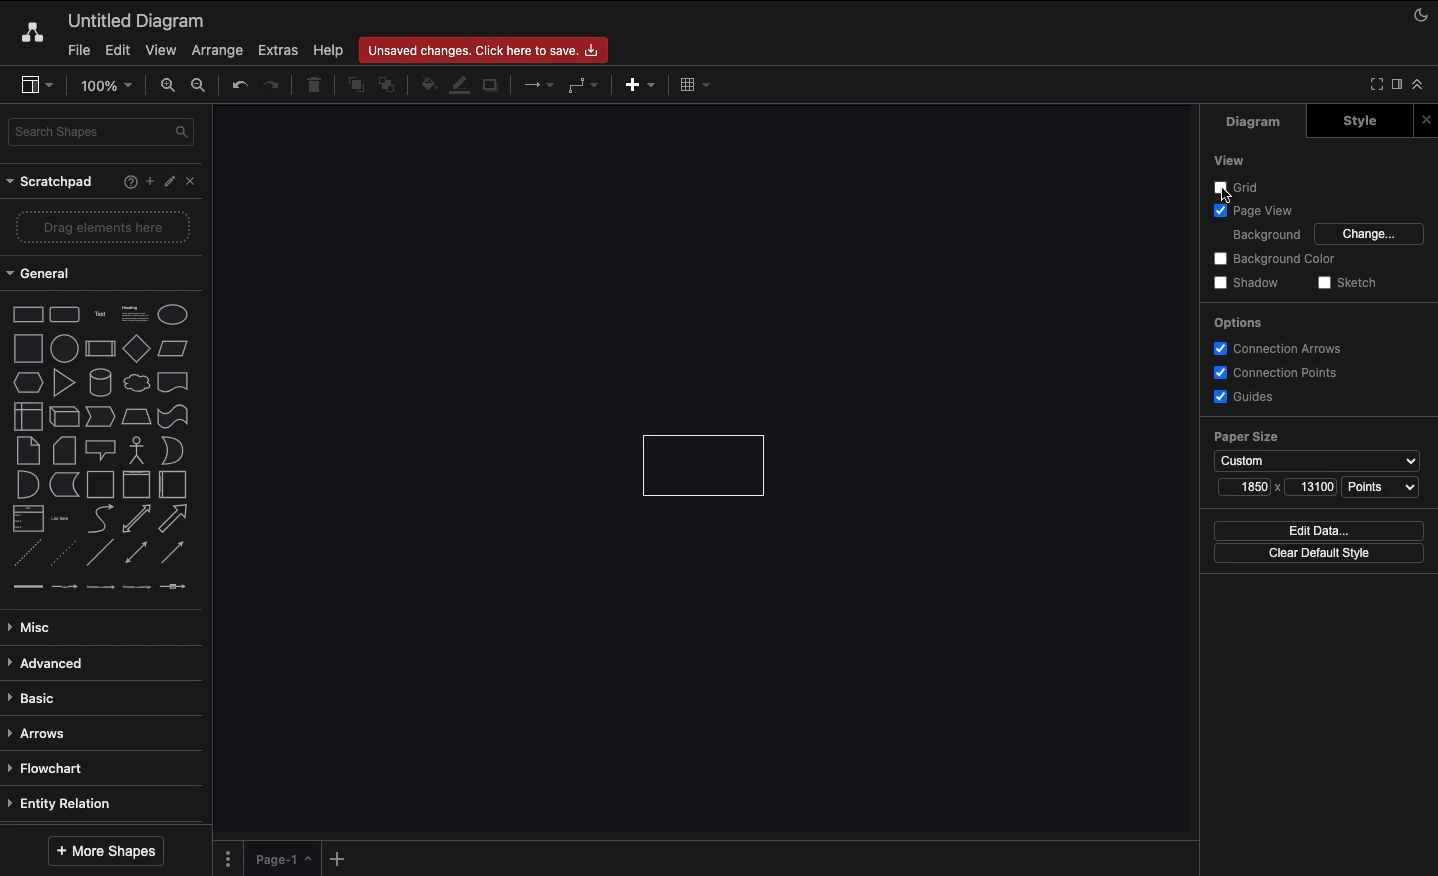 The image size is (1438, 876). I want to click on File, so click(78, 50).